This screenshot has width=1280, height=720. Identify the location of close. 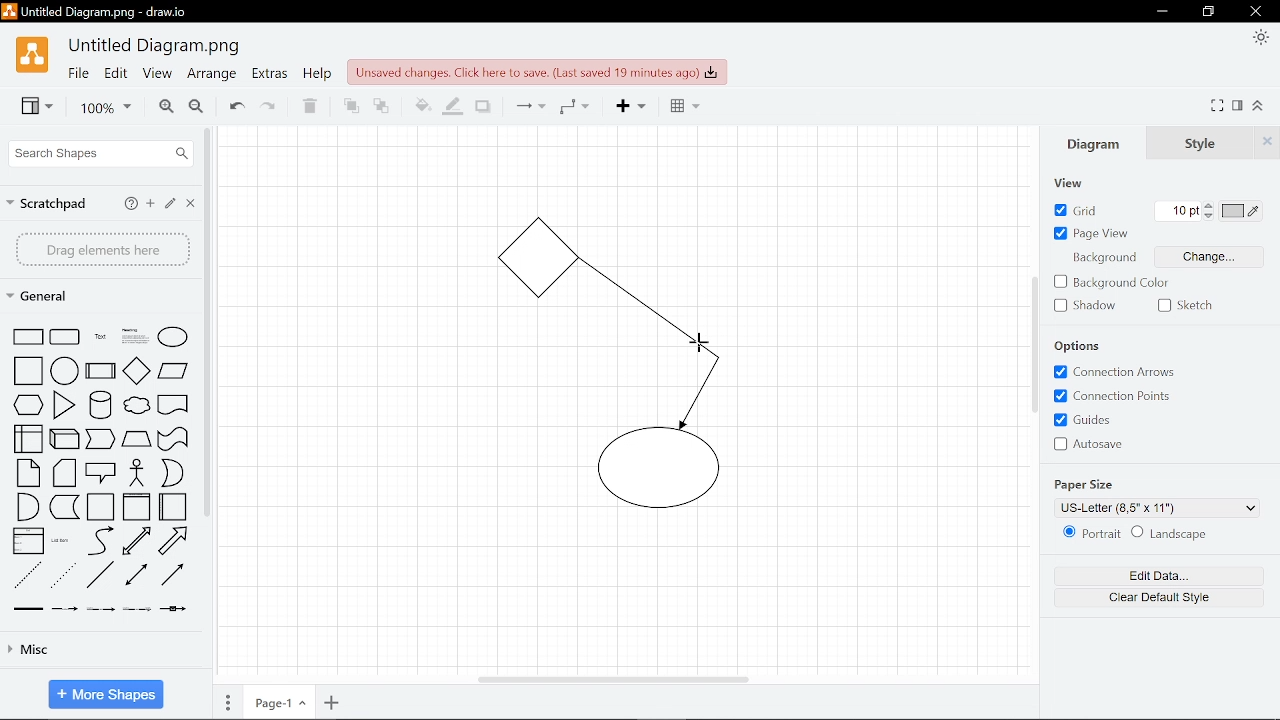
(1254, 12).